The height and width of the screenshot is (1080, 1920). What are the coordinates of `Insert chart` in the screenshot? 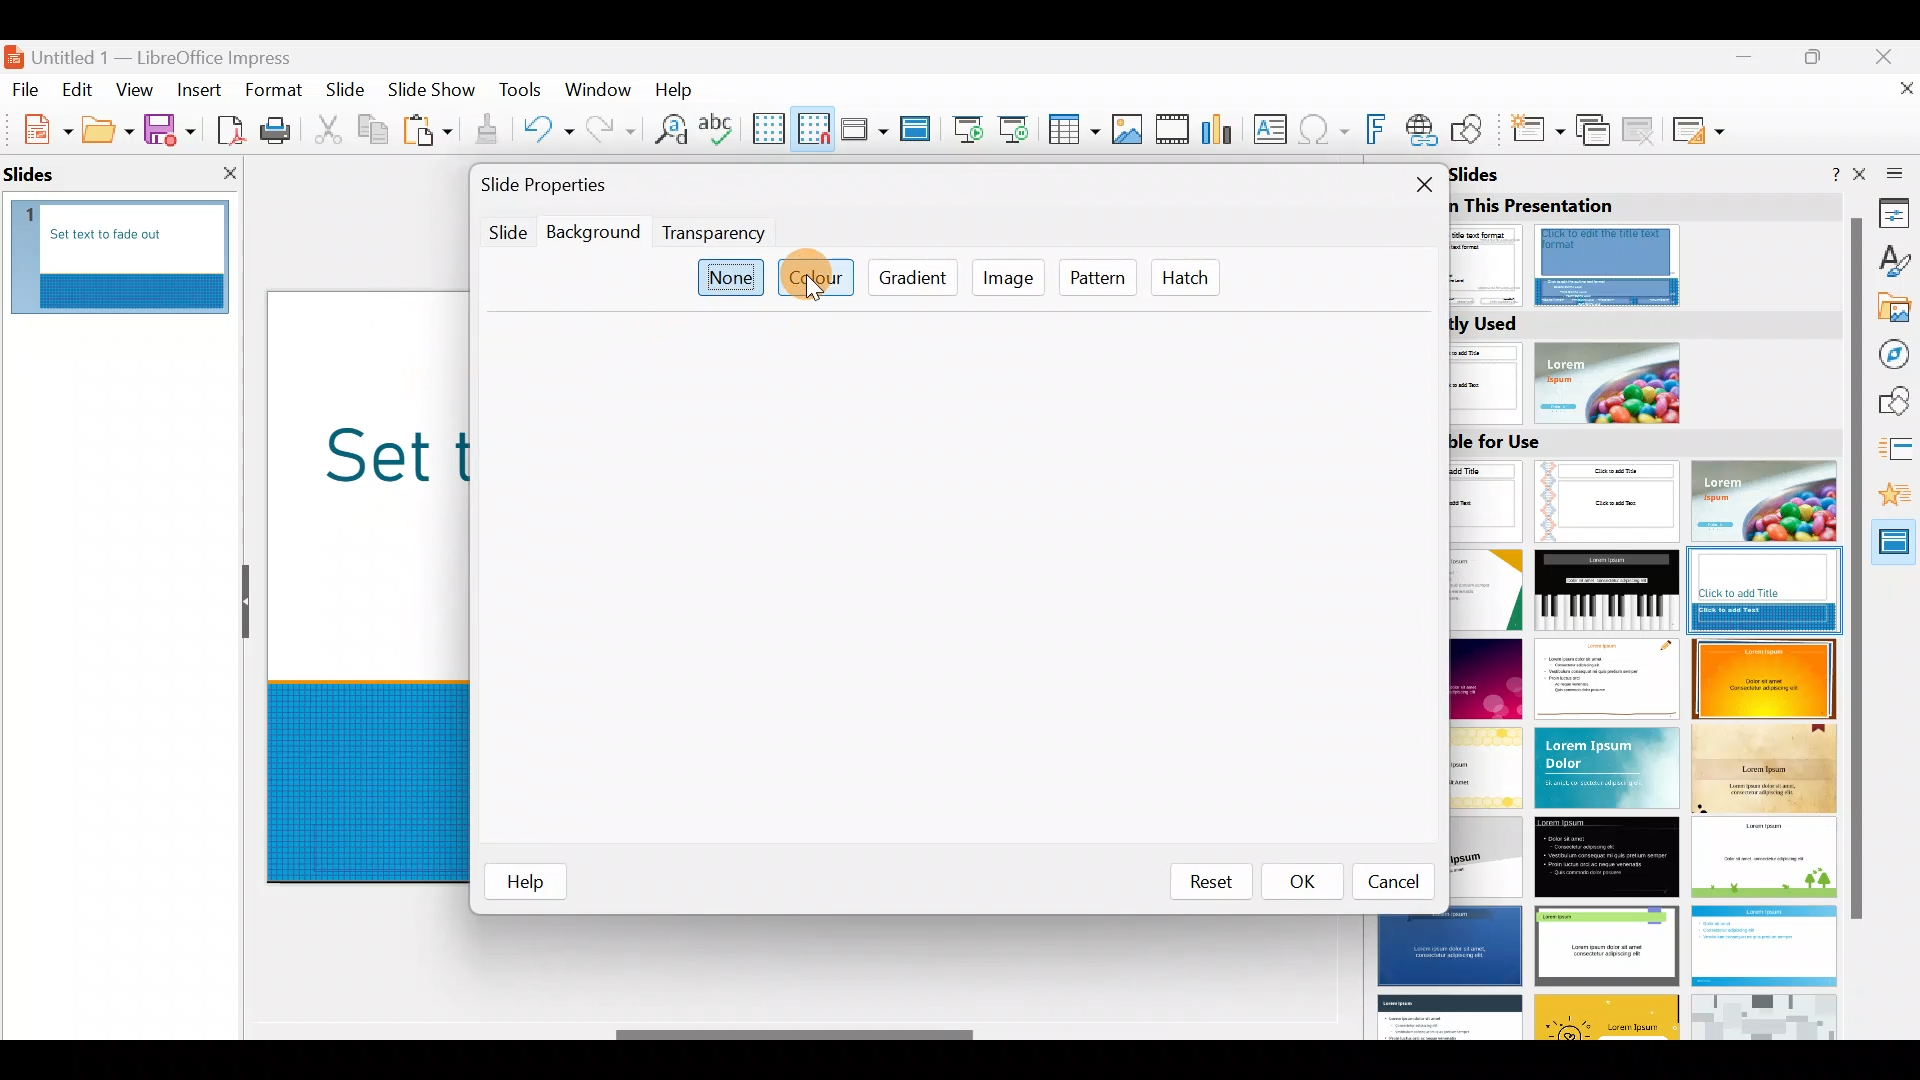 It's located at (1222, 131).